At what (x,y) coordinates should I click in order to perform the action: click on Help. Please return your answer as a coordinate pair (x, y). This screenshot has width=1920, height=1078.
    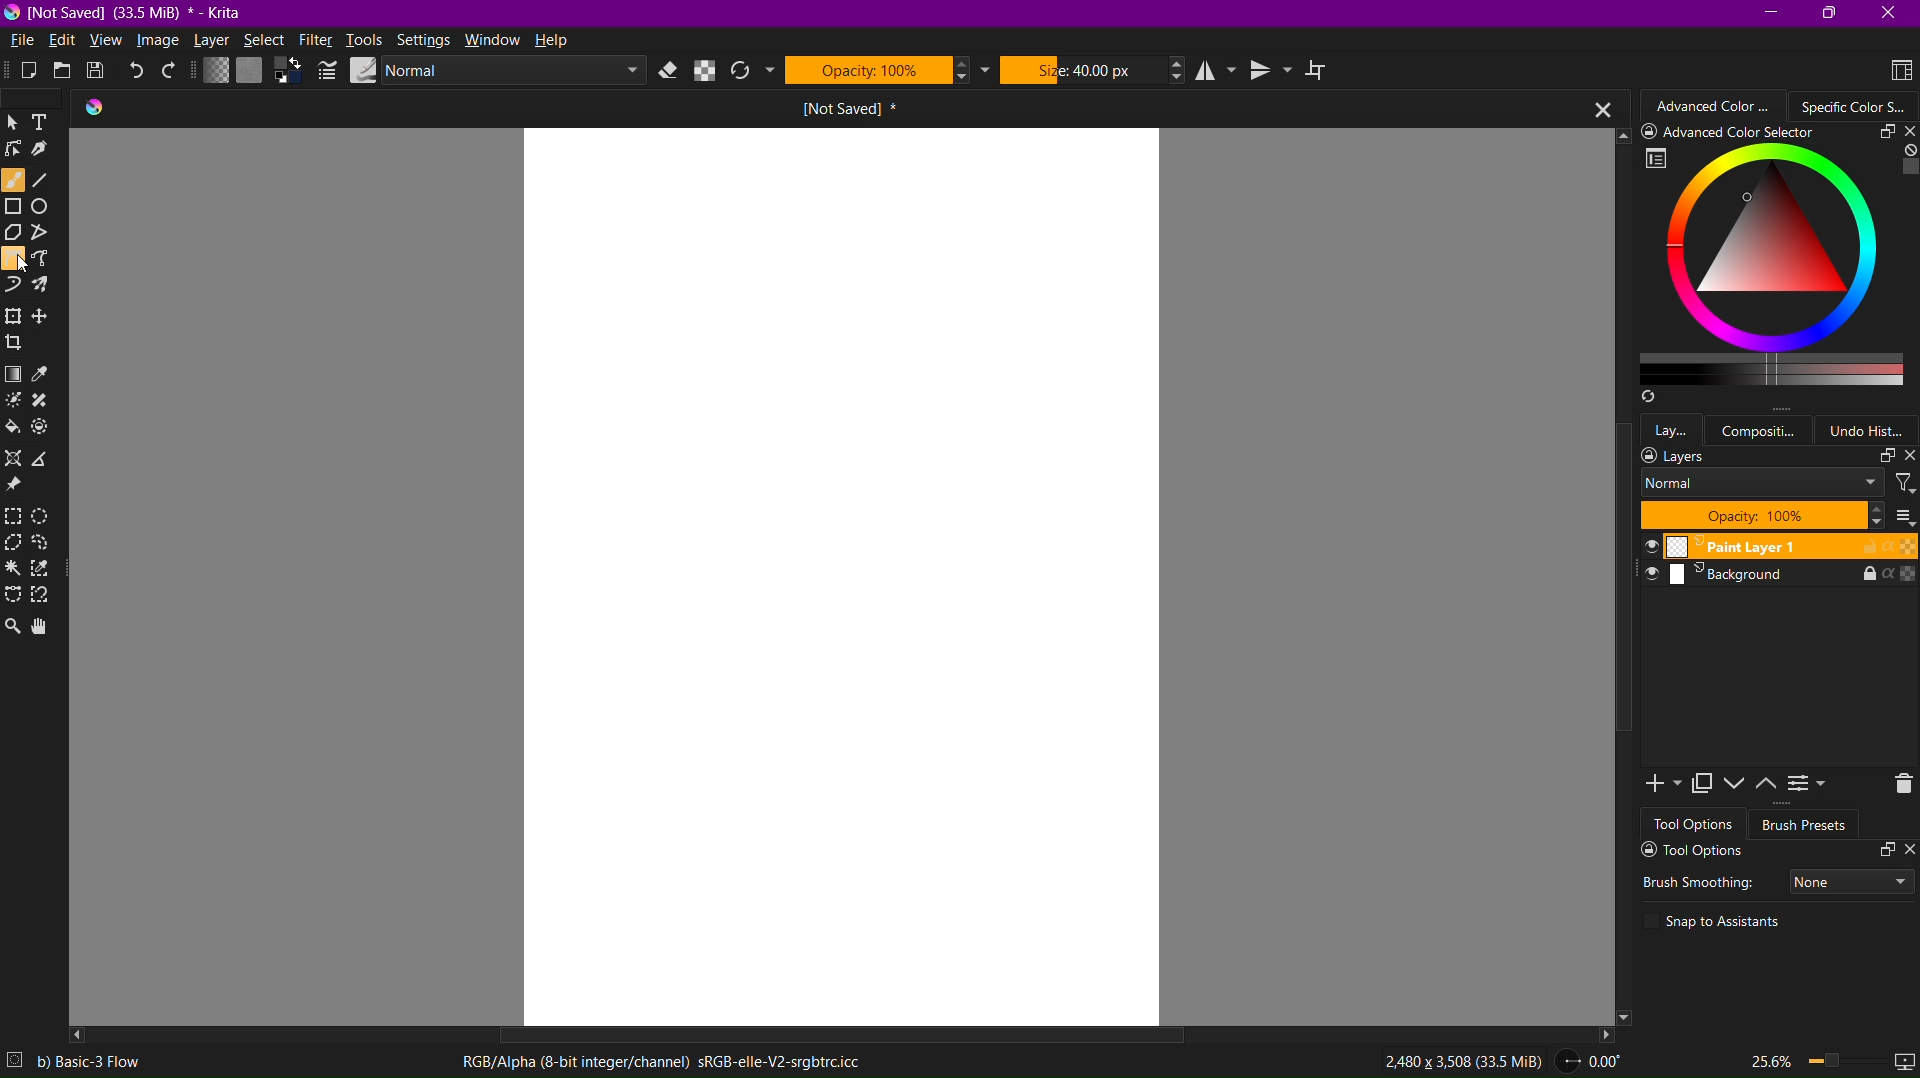
    Looking at the image, I should click on (558, 42).